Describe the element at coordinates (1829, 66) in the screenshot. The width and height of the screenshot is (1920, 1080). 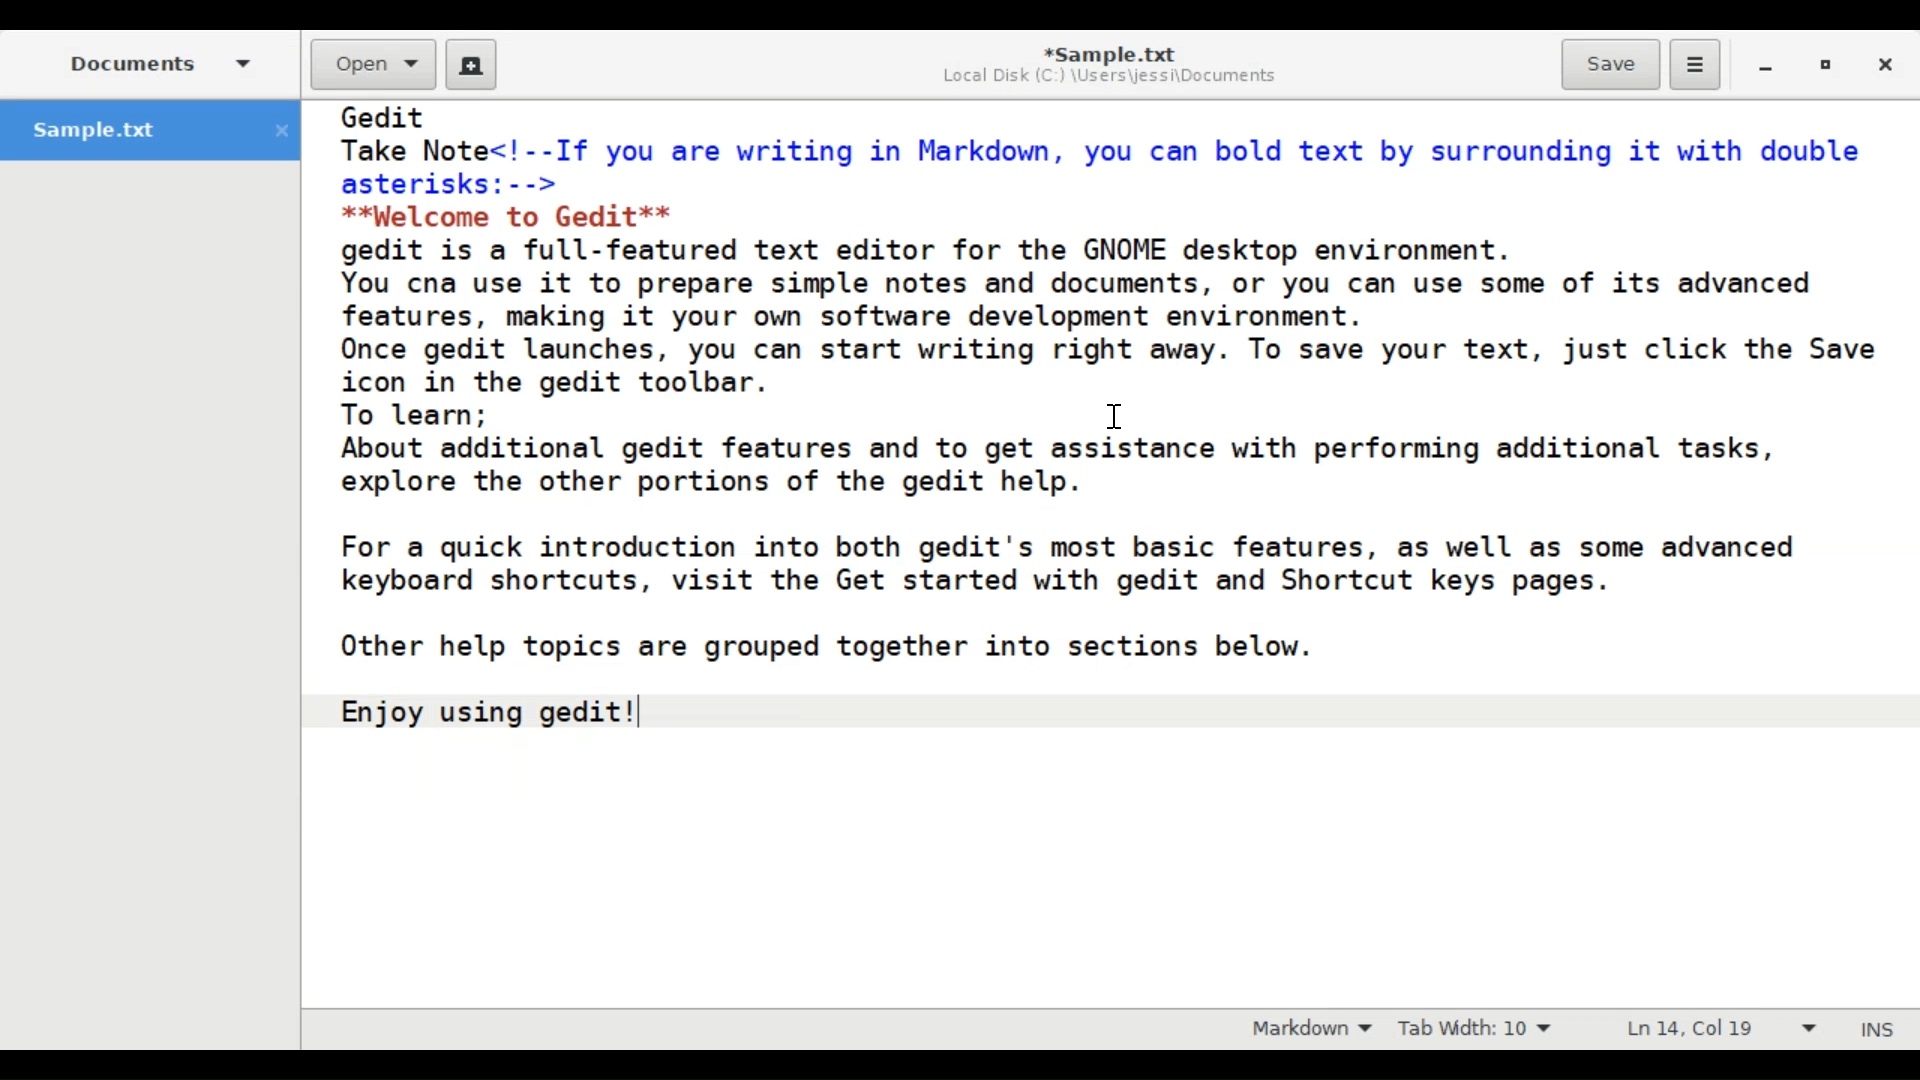
I see `restore` at that location.